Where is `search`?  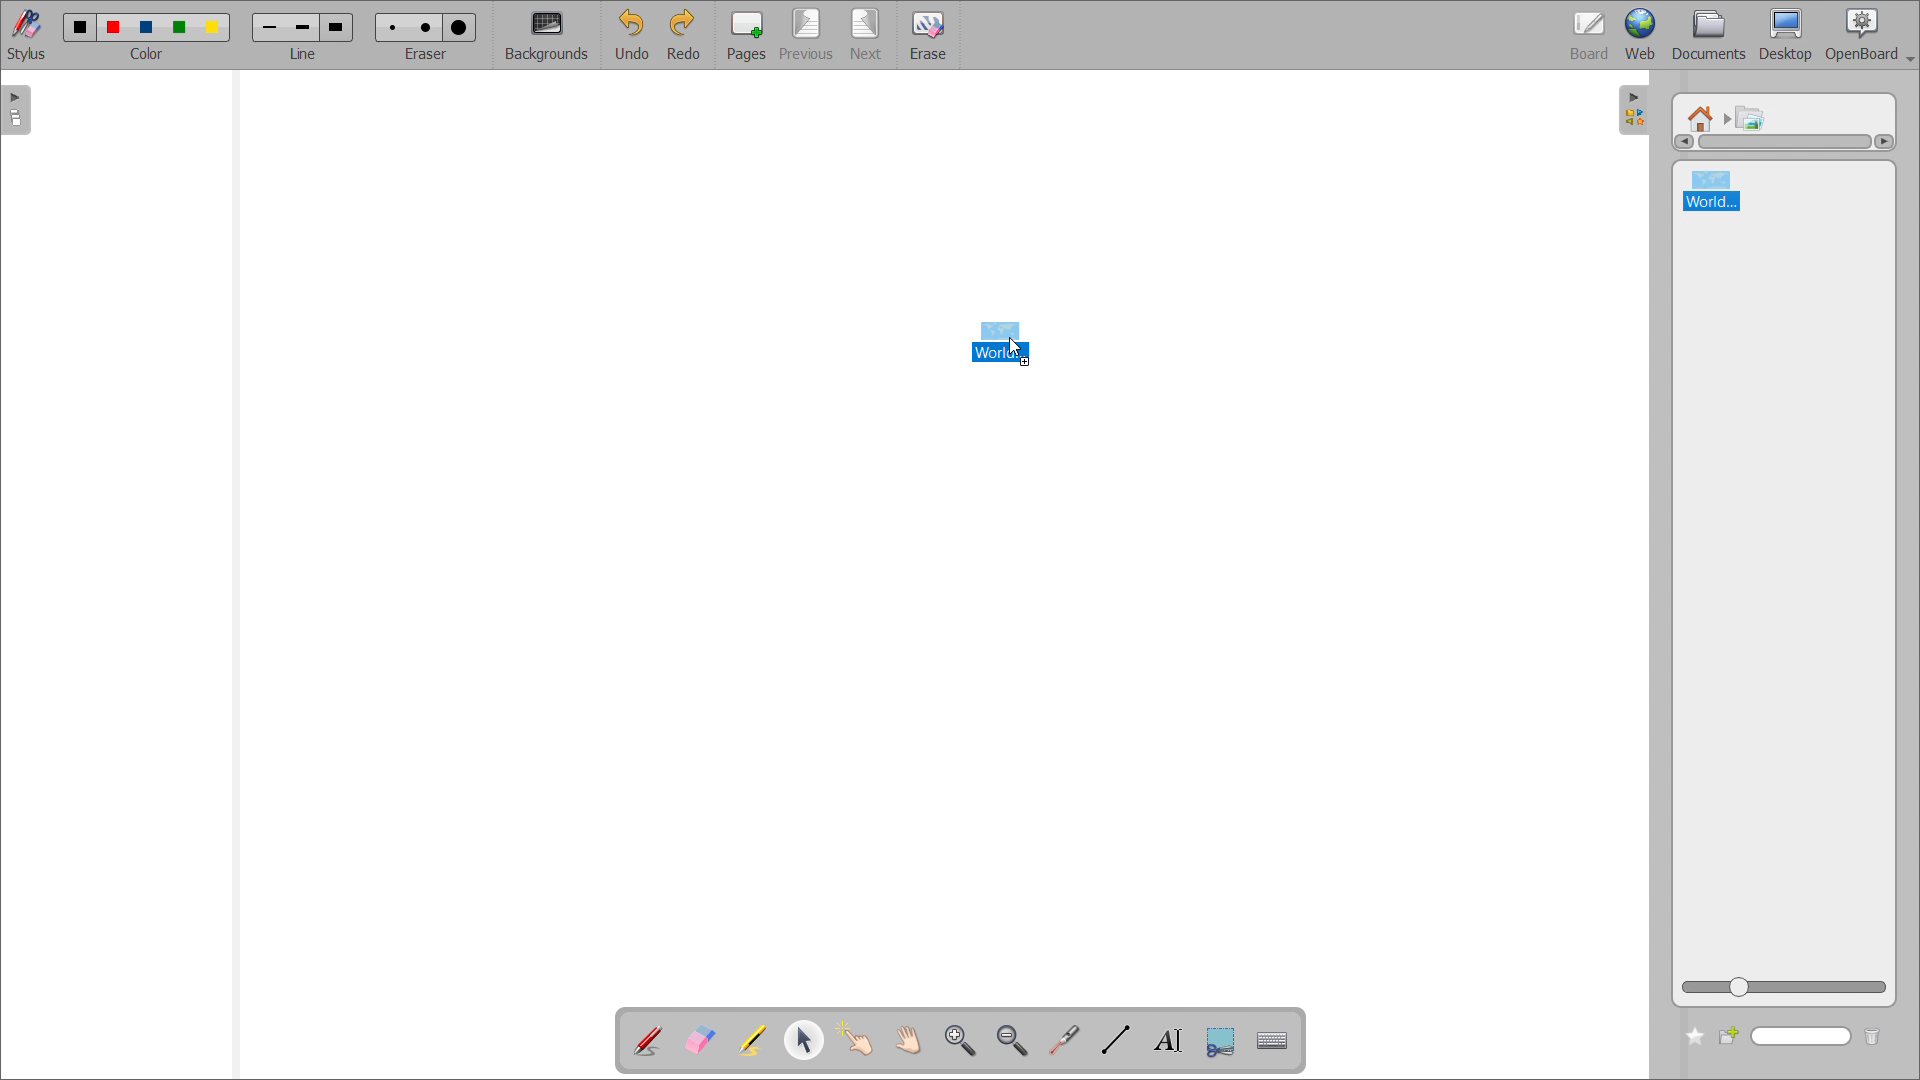
search is located at coordinates (1800, 1037).